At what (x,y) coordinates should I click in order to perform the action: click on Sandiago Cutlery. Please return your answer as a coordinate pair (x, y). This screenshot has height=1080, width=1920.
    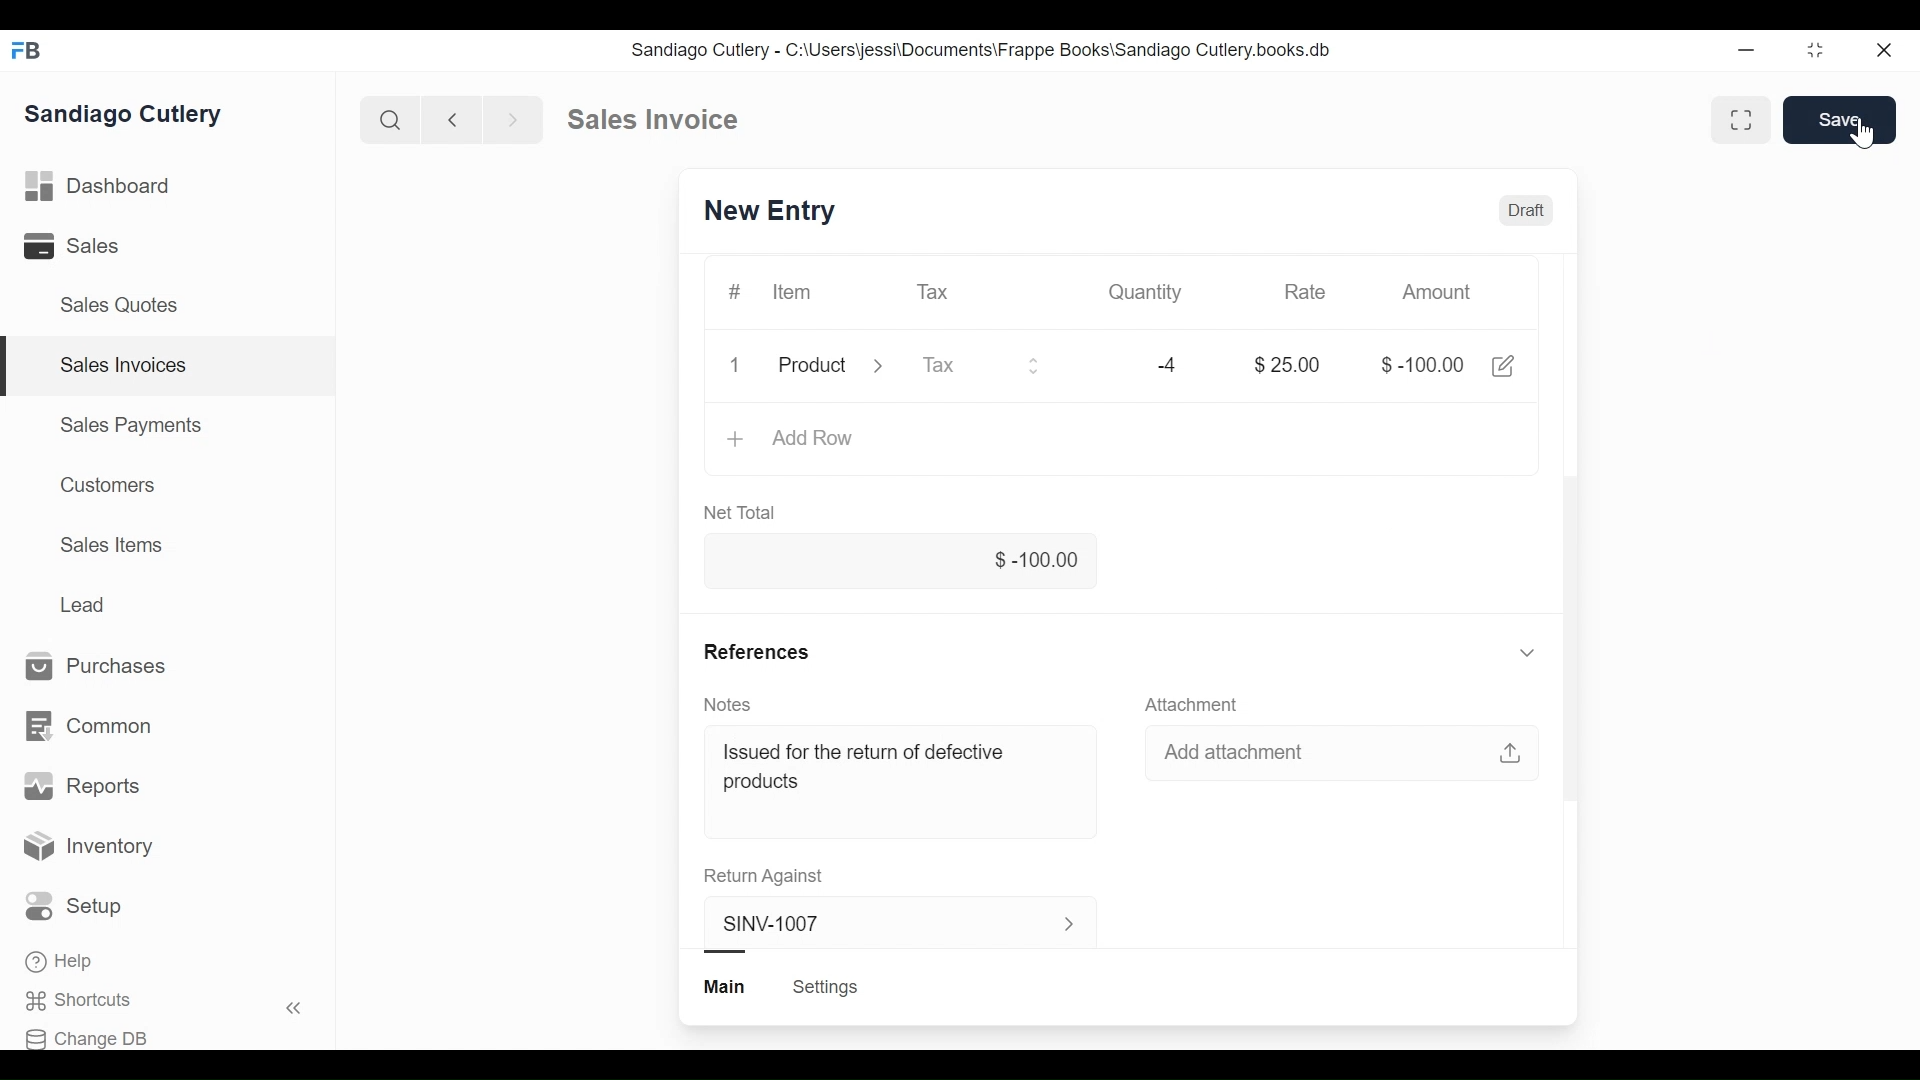
    Looking at the image, I should click on (124, 112).